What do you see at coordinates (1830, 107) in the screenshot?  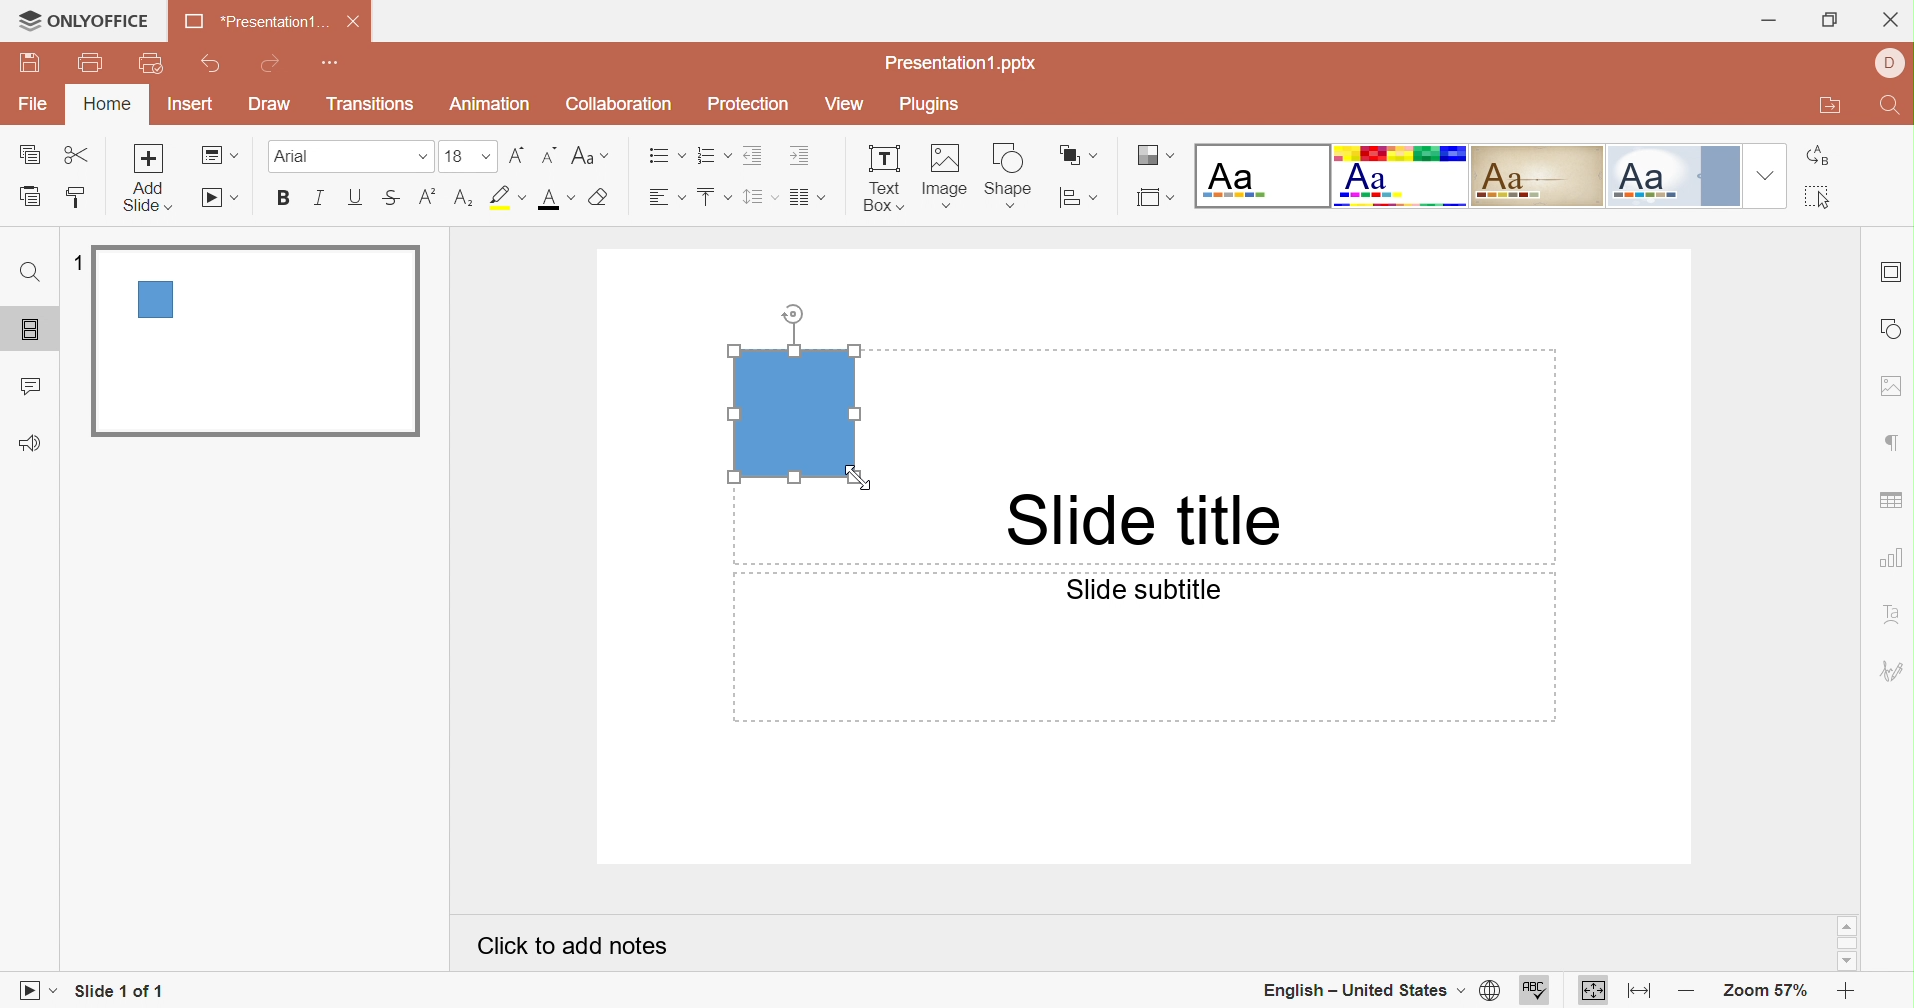 I see `Open file location` at bounding box center [1830, 107].